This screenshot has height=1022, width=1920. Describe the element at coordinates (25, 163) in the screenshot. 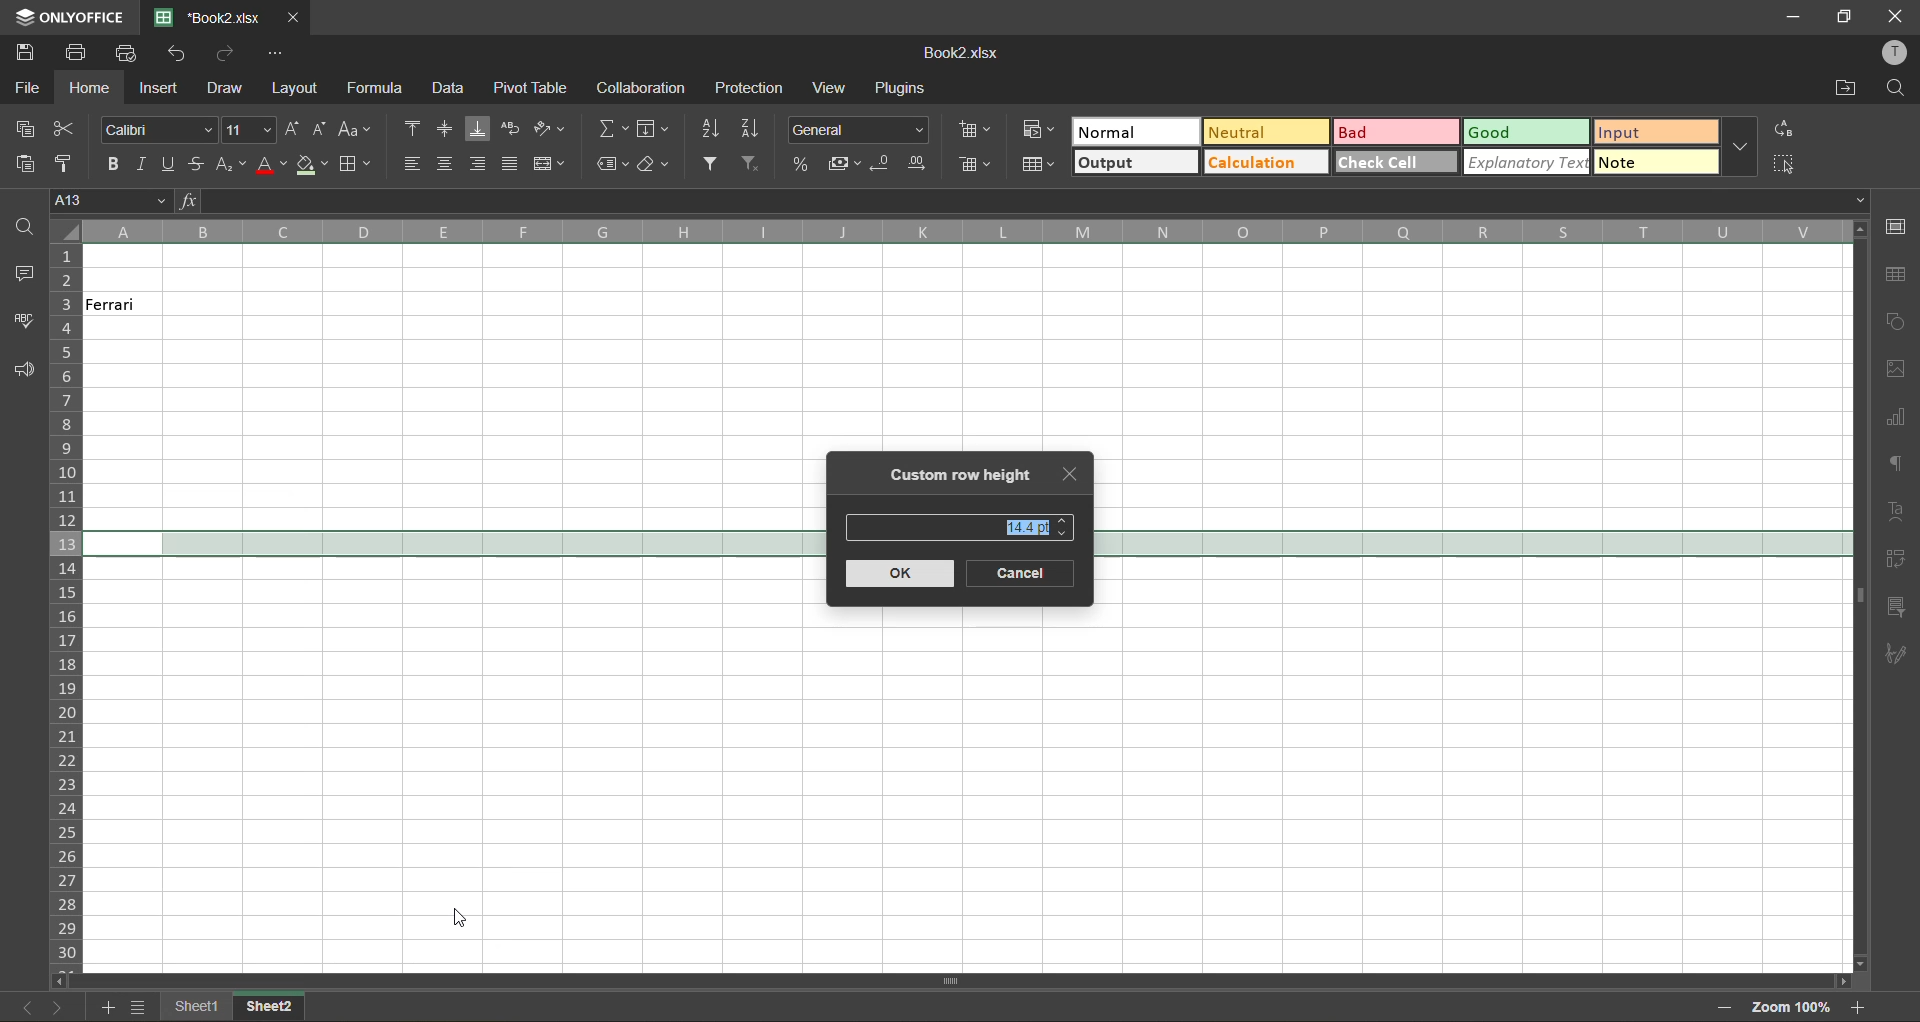

I see `paste` at that location.